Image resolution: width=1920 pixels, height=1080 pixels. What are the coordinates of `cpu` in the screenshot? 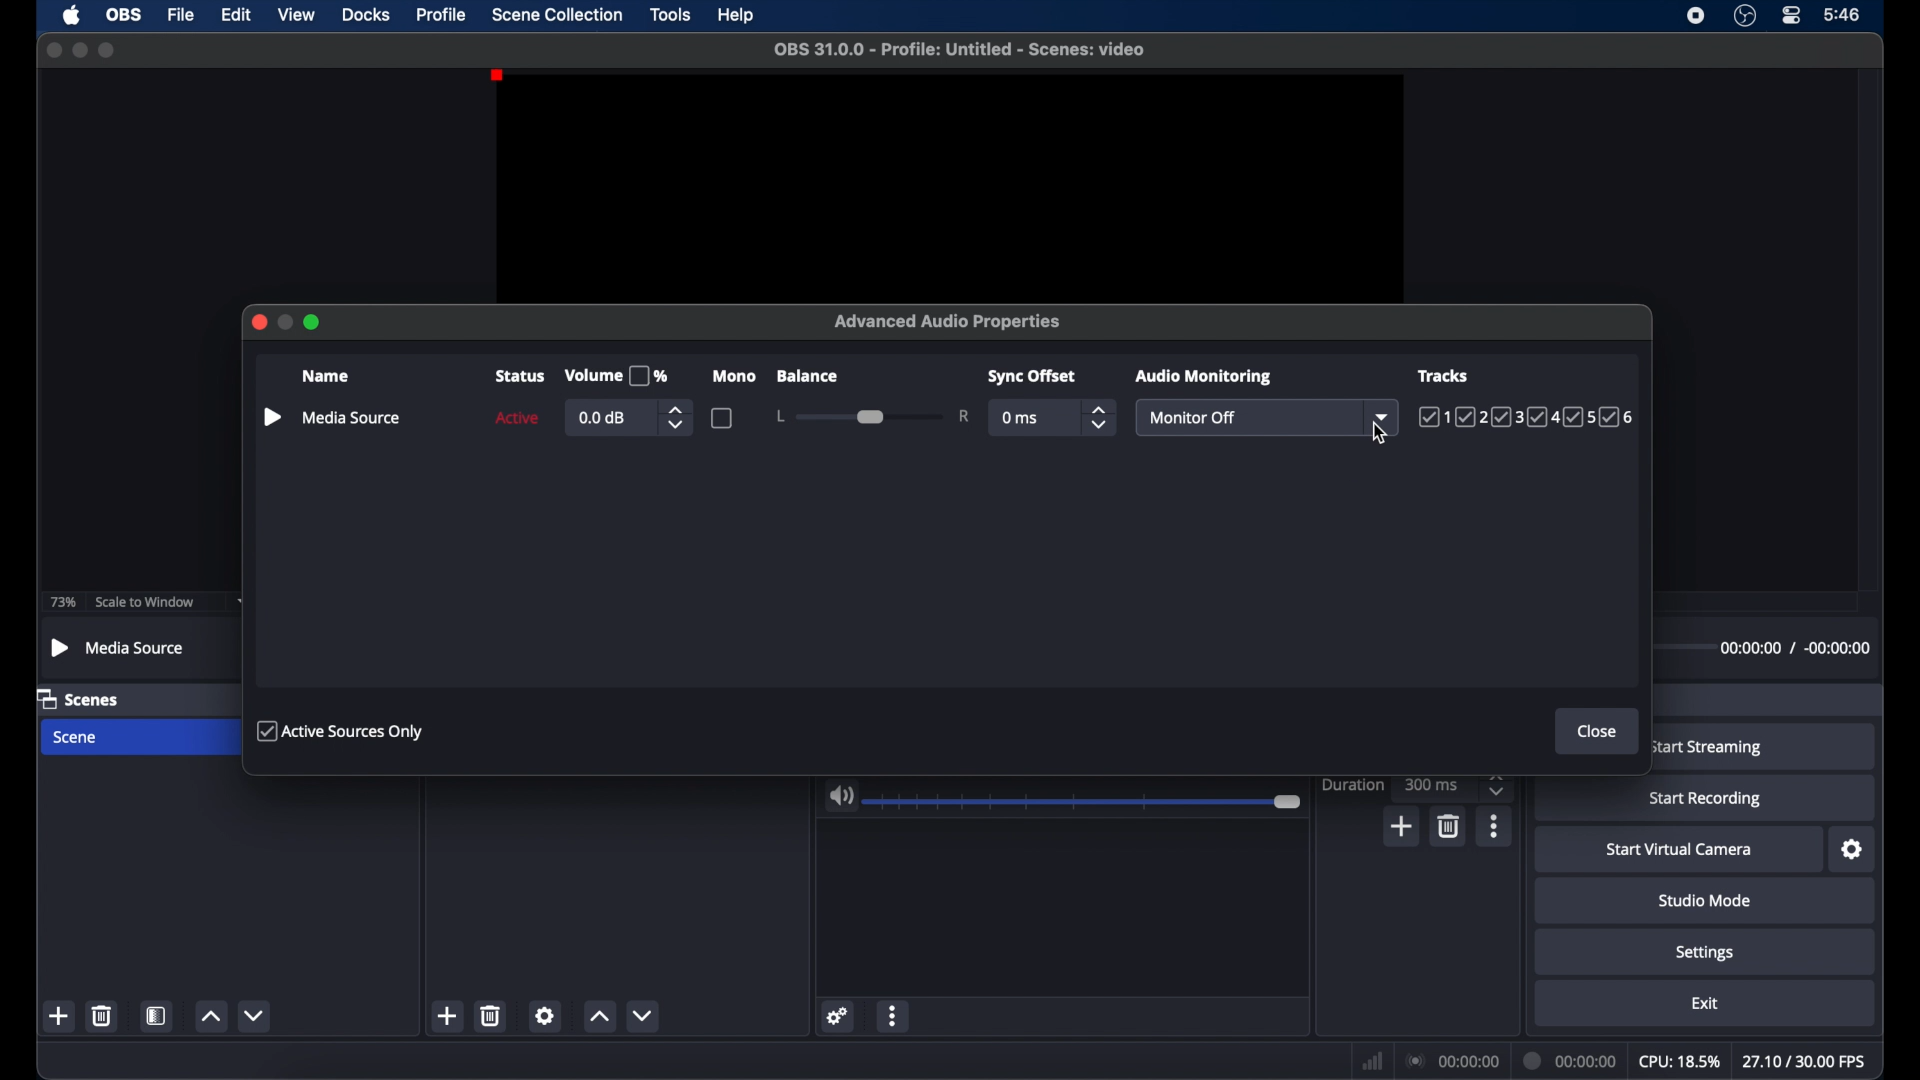 It's located at (1679, 1062).